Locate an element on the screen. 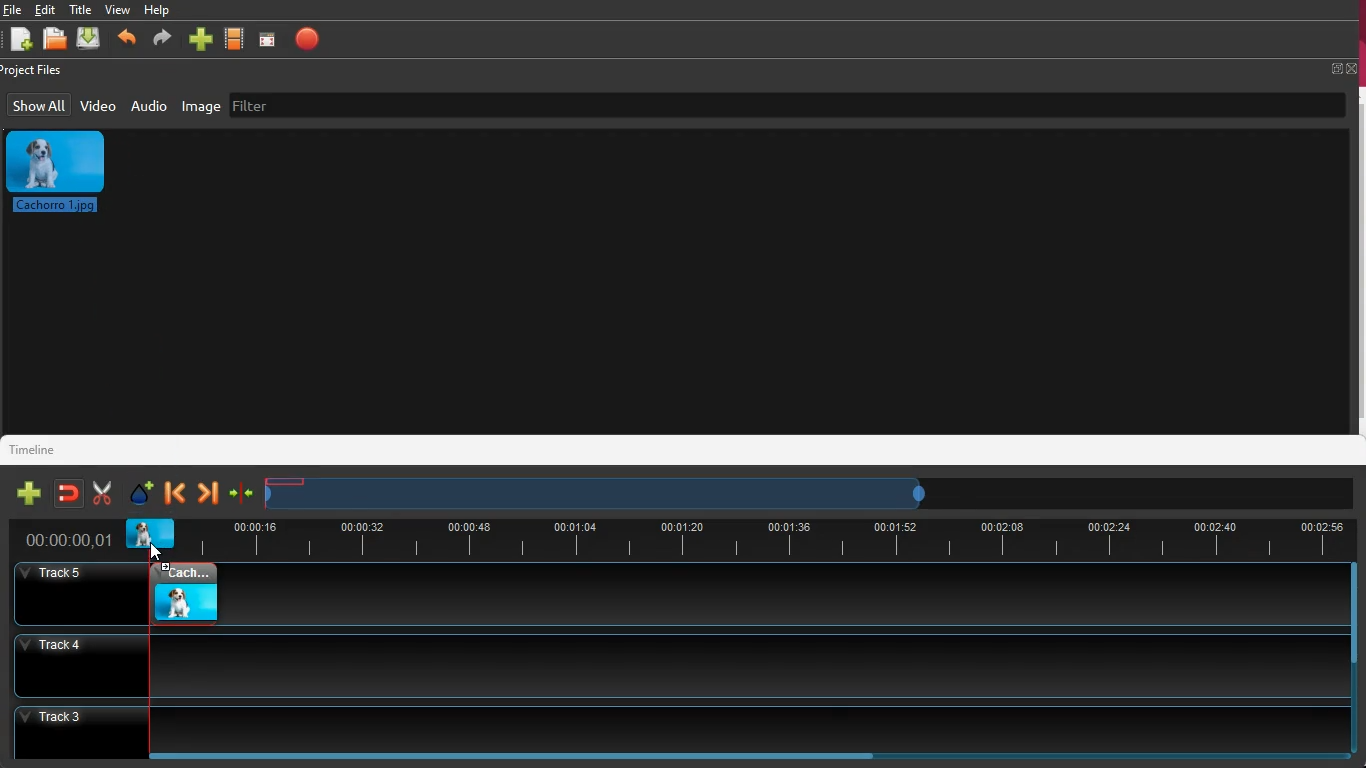 The width and height of the screenshot is (1366, 768). scrollbar is located at coordinates (744, 754).